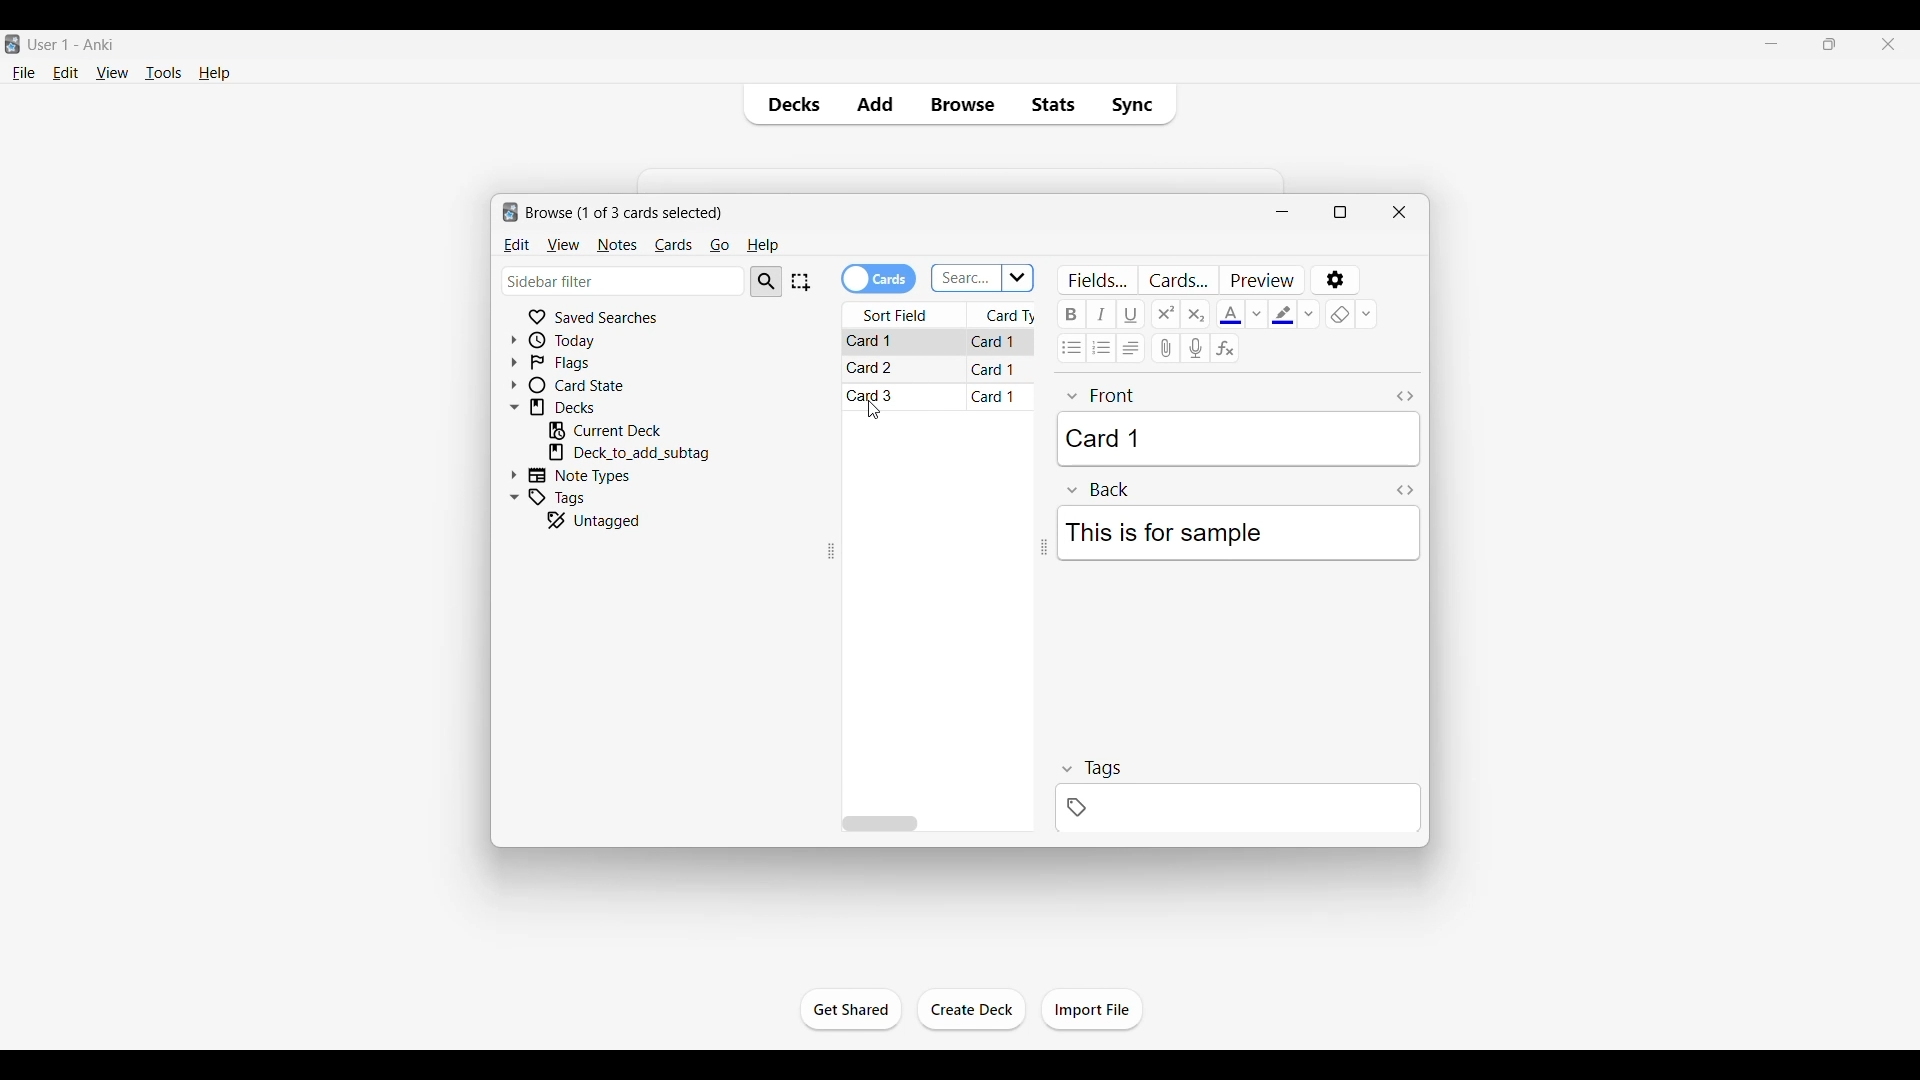 The height and width of the screenshot is (1080, 1920). Describe the element at coordinates (619, 430) in the screenshot. I see `Click to go to current deck` at that location.